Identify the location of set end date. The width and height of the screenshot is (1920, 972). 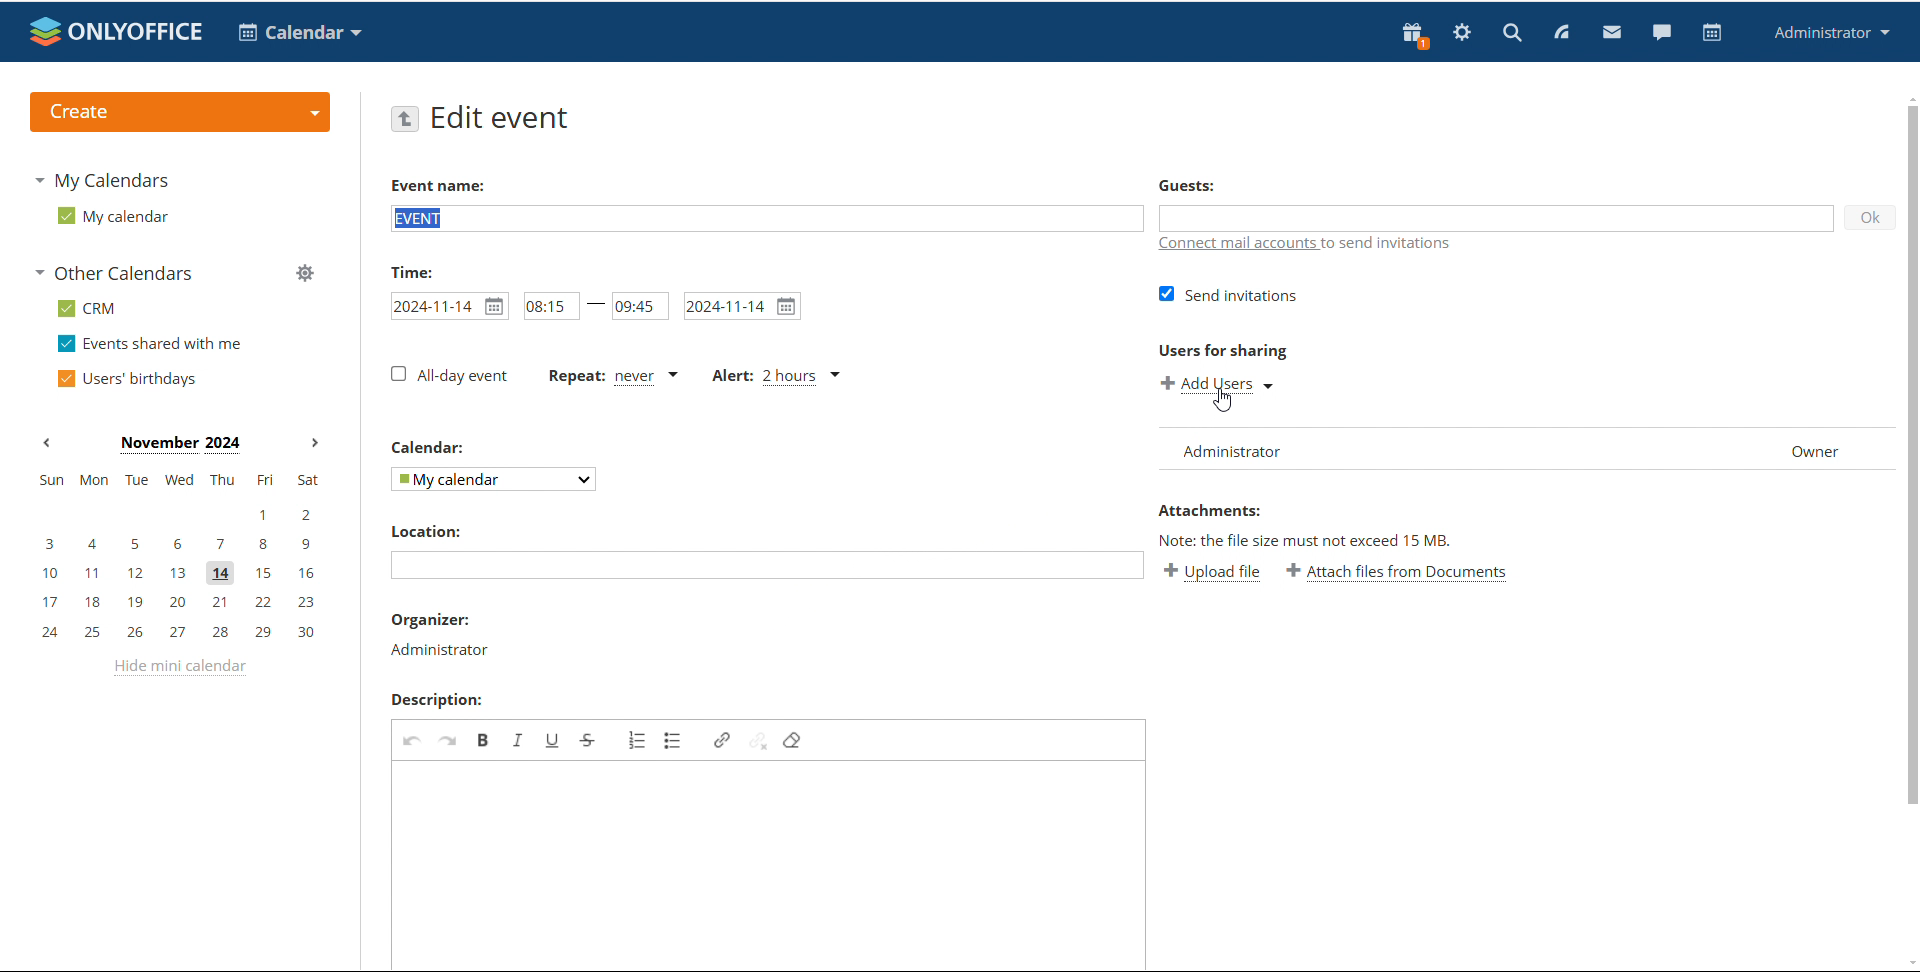
(743, 306).